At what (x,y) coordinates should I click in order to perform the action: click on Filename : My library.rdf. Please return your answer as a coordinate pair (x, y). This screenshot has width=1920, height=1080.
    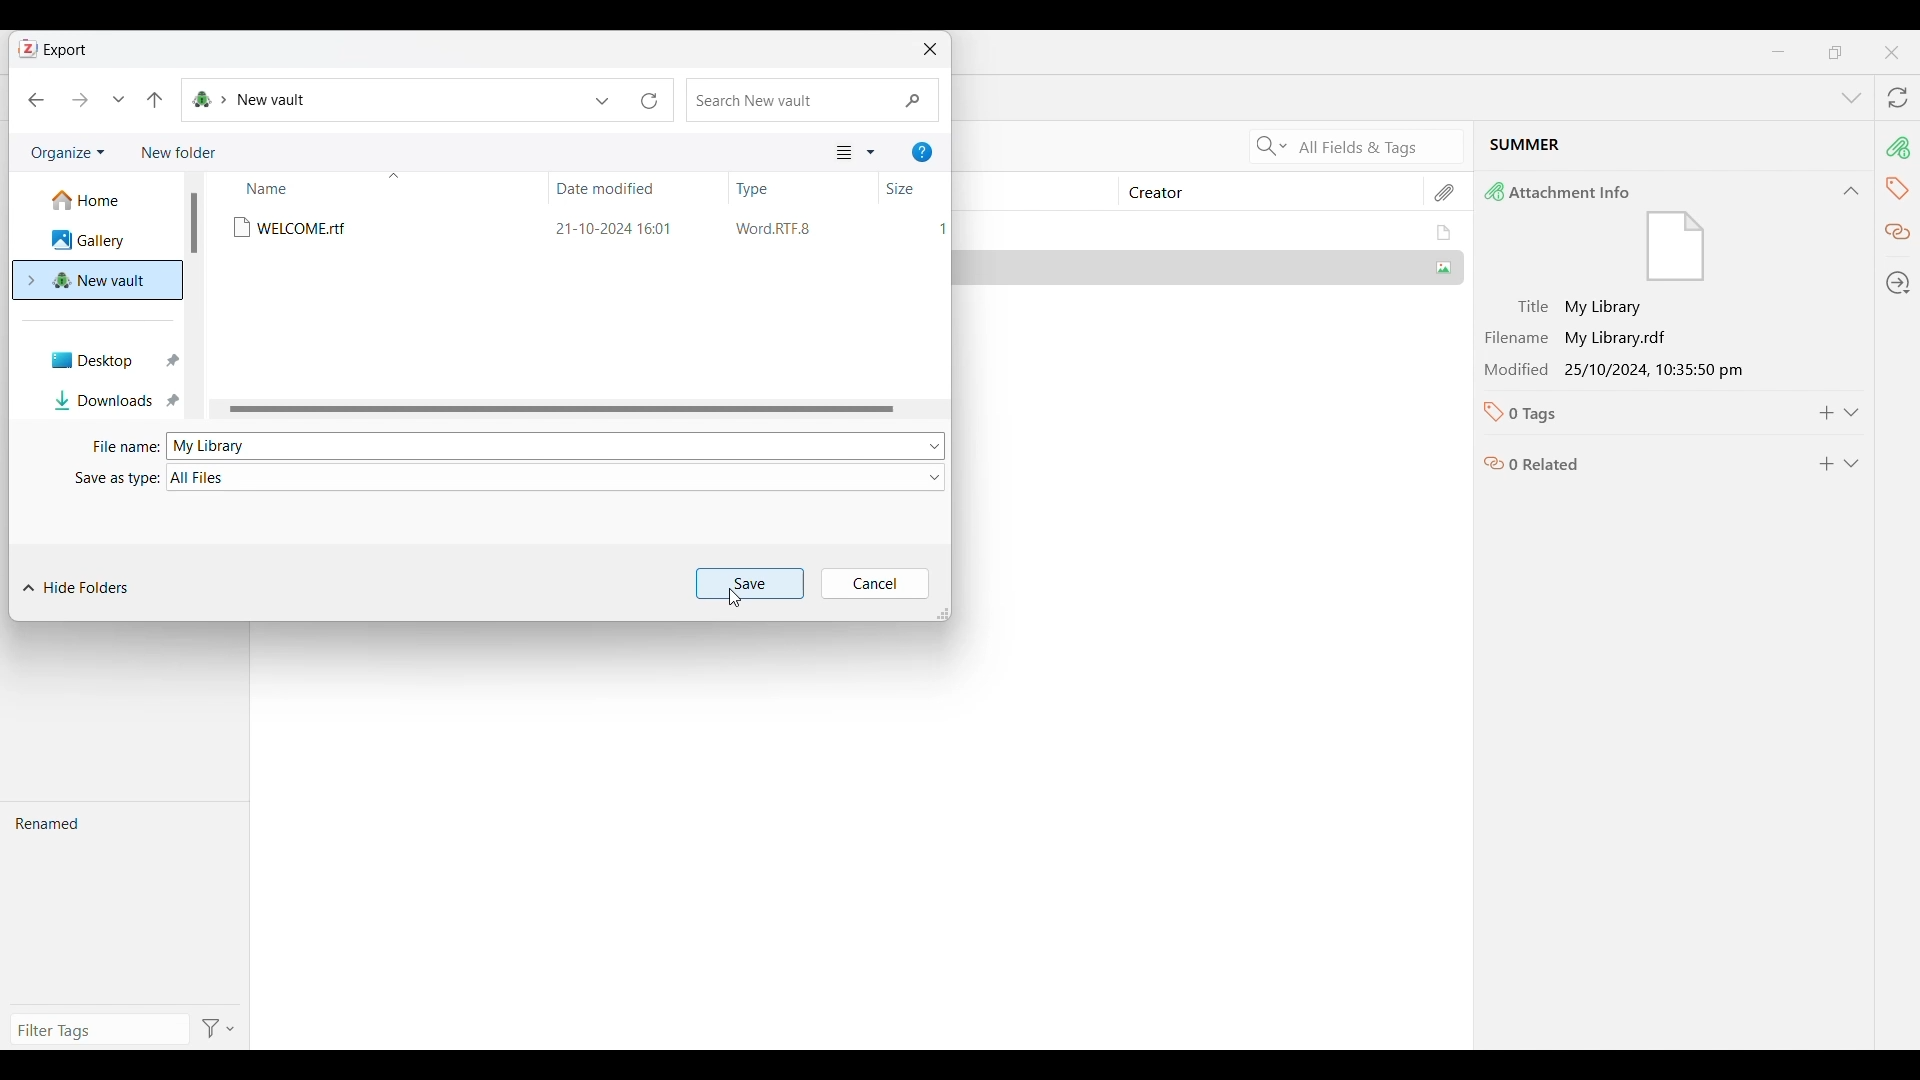
    Looking at the image, I should click on (1636, 338).